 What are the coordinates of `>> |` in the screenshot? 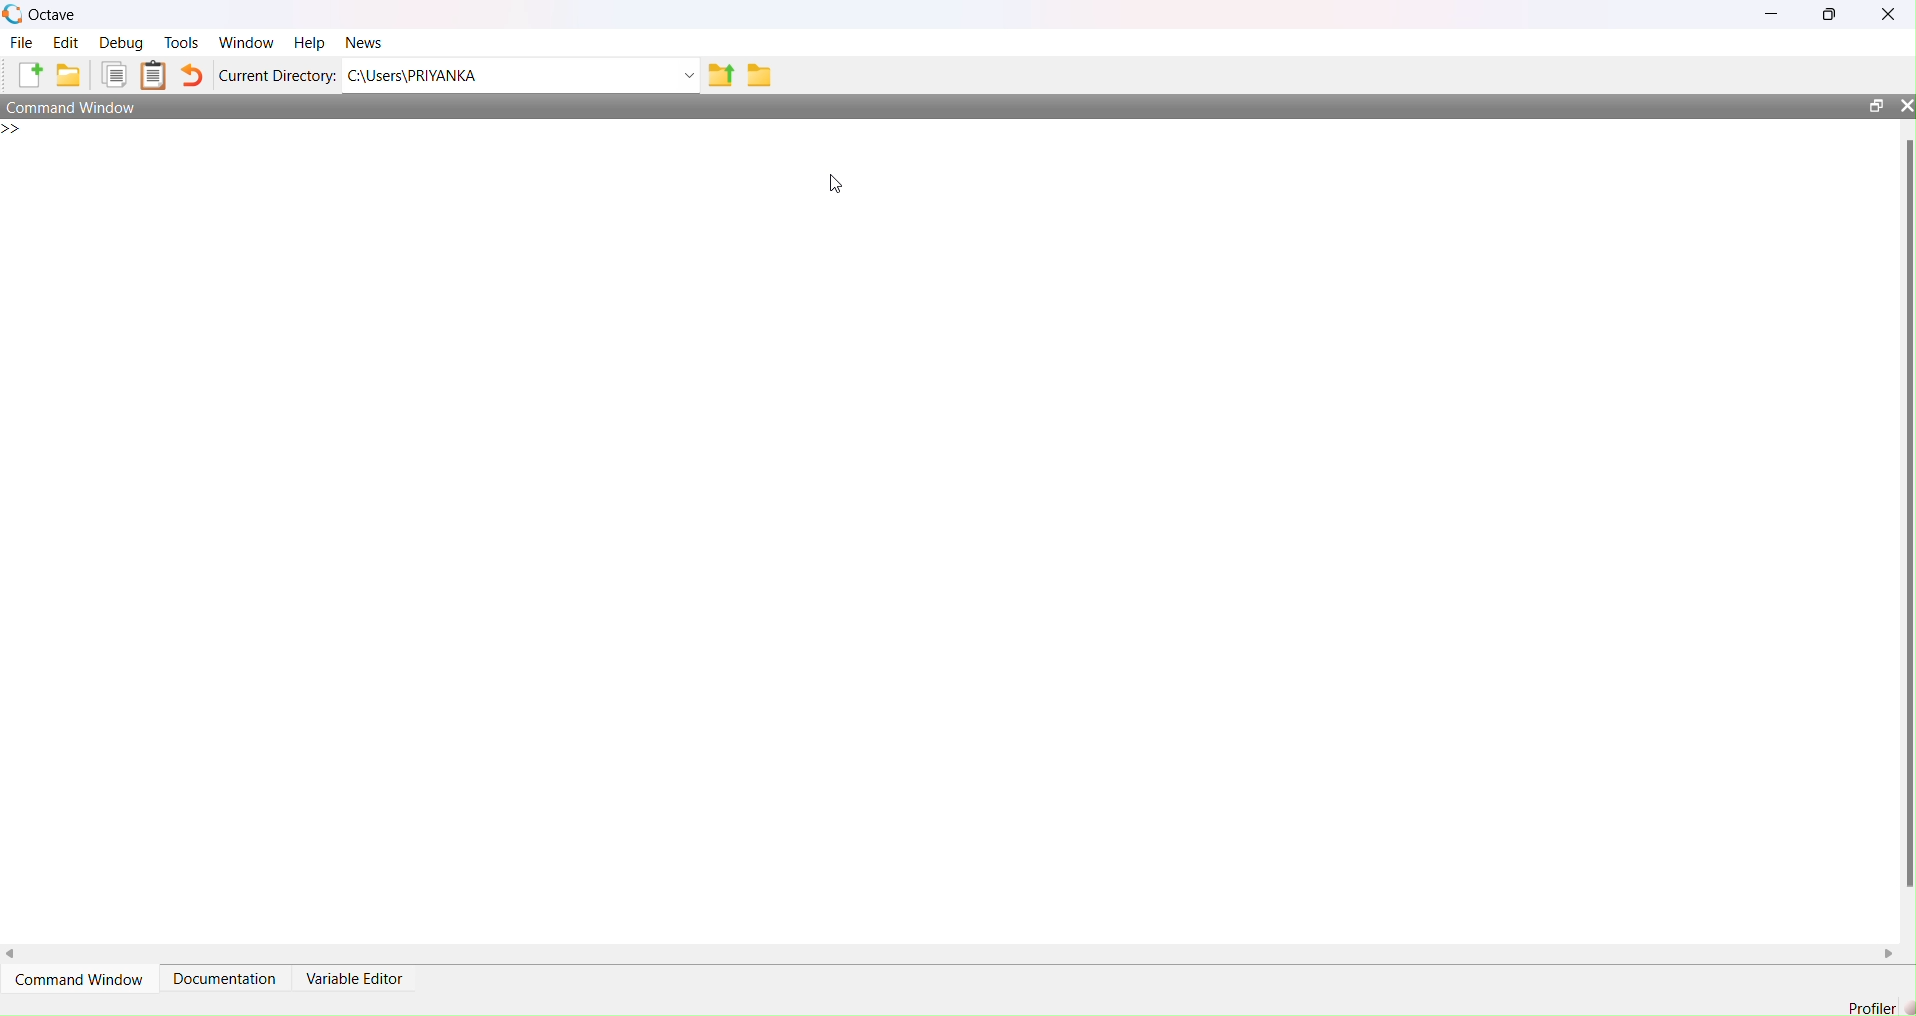 It's located at (23, 132).